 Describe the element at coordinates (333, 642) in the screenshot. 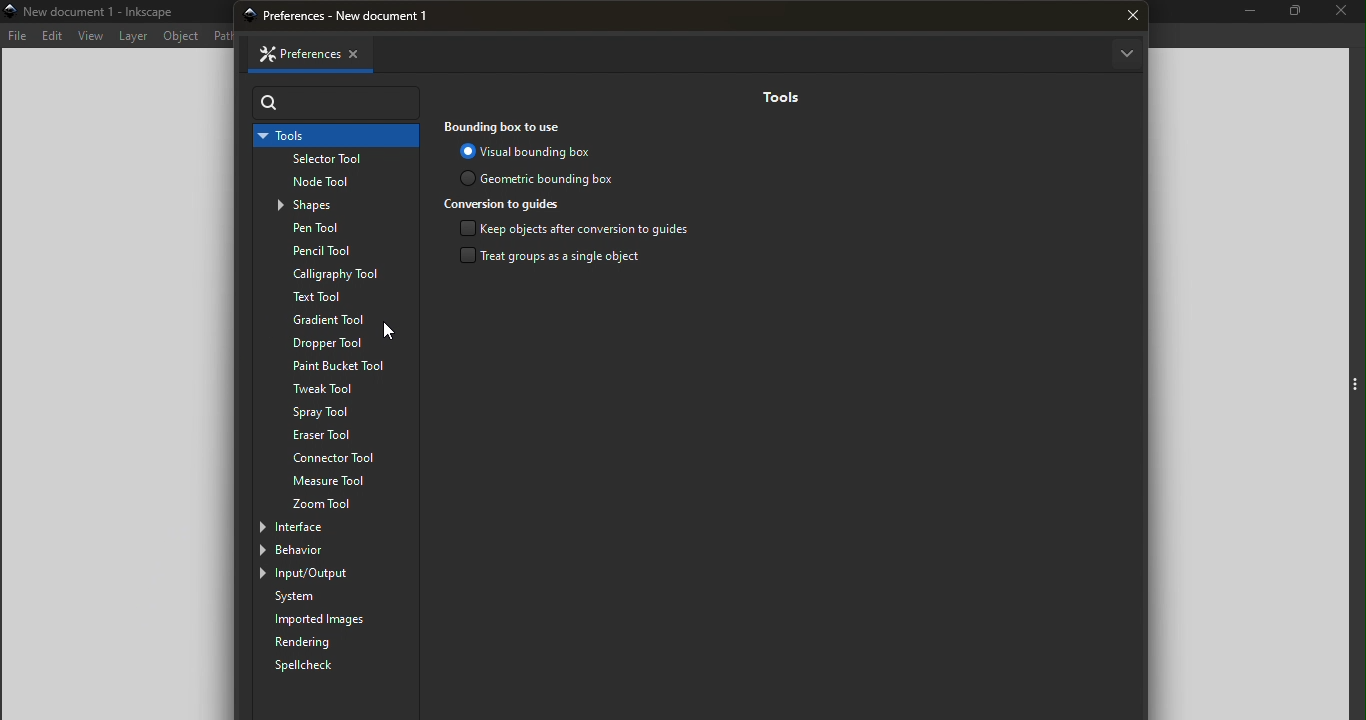

I see `Rendering` at that location.